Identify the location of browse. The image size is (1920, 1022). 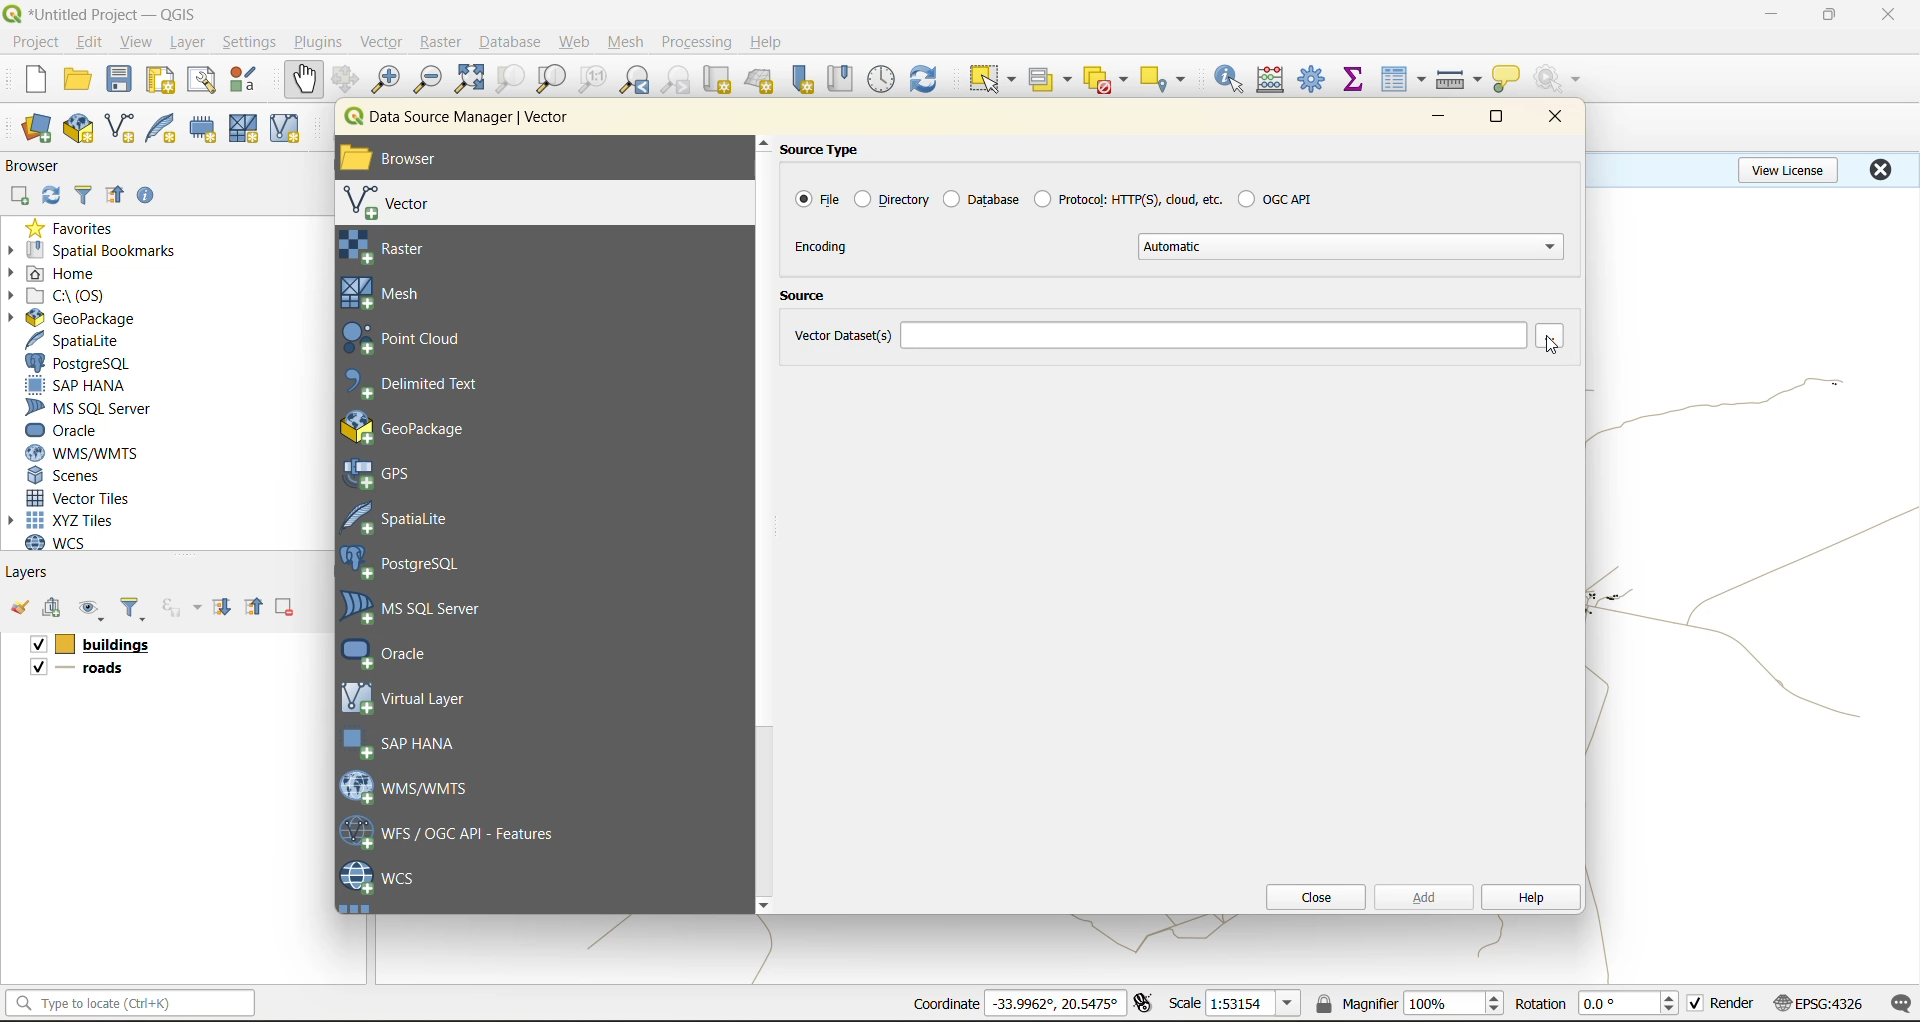
(1556, 337).